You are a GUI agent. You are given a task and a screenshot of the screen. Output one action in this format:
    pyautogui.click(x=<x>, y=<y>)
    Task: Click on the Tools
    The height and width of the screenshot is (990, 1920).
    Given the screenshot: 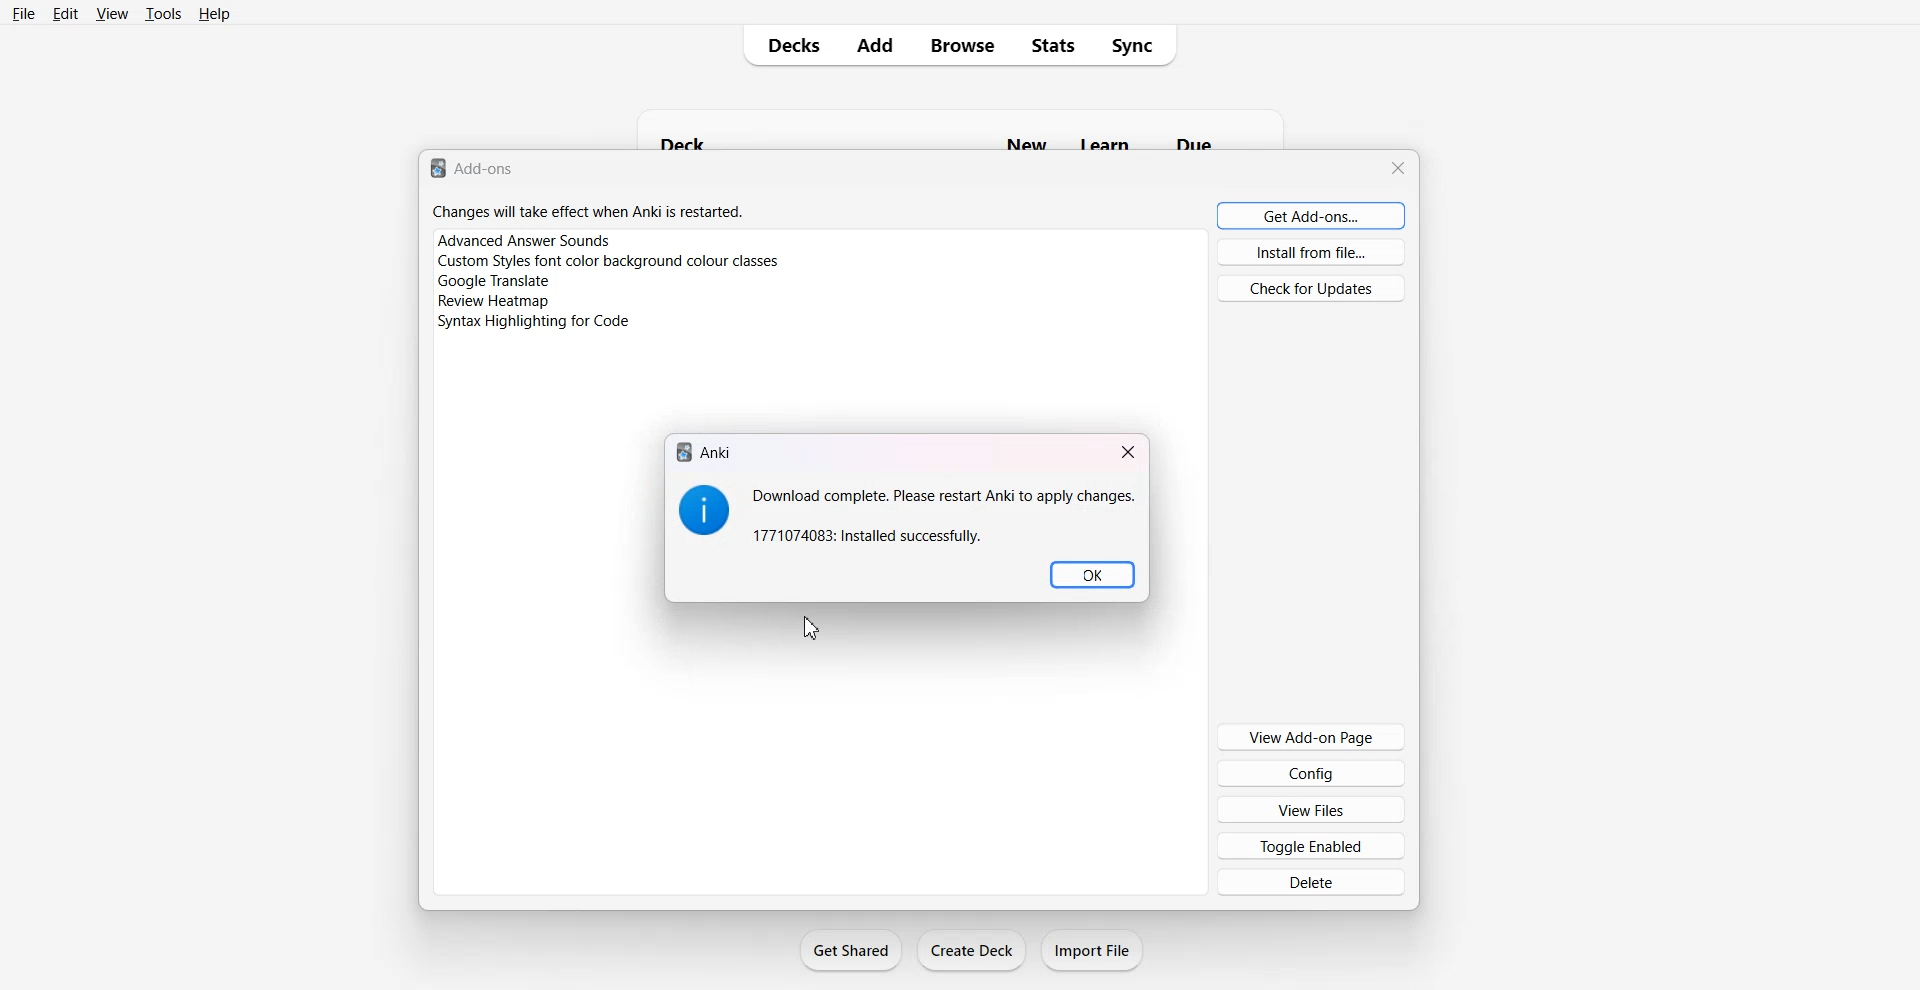 What is the action you would take?
    pyautogui.click(x=163, y=14)
    